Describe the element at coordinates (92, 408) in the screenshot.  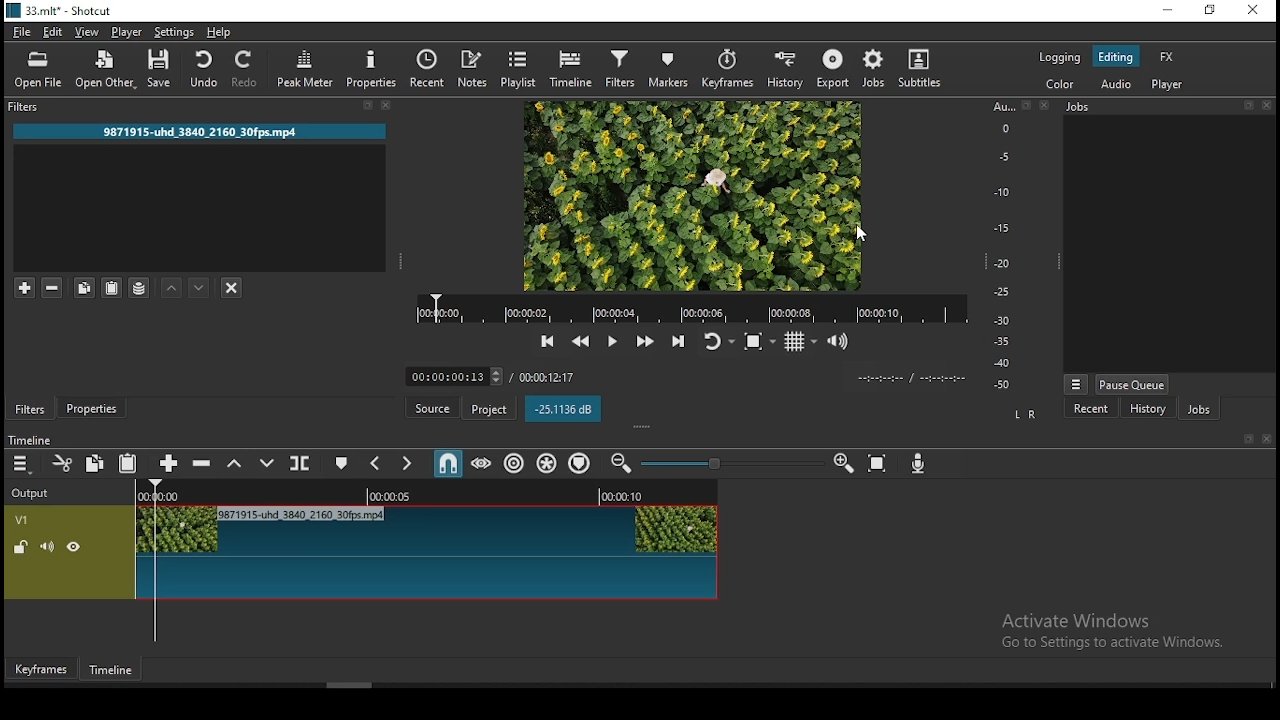
I see `properties` at that location.